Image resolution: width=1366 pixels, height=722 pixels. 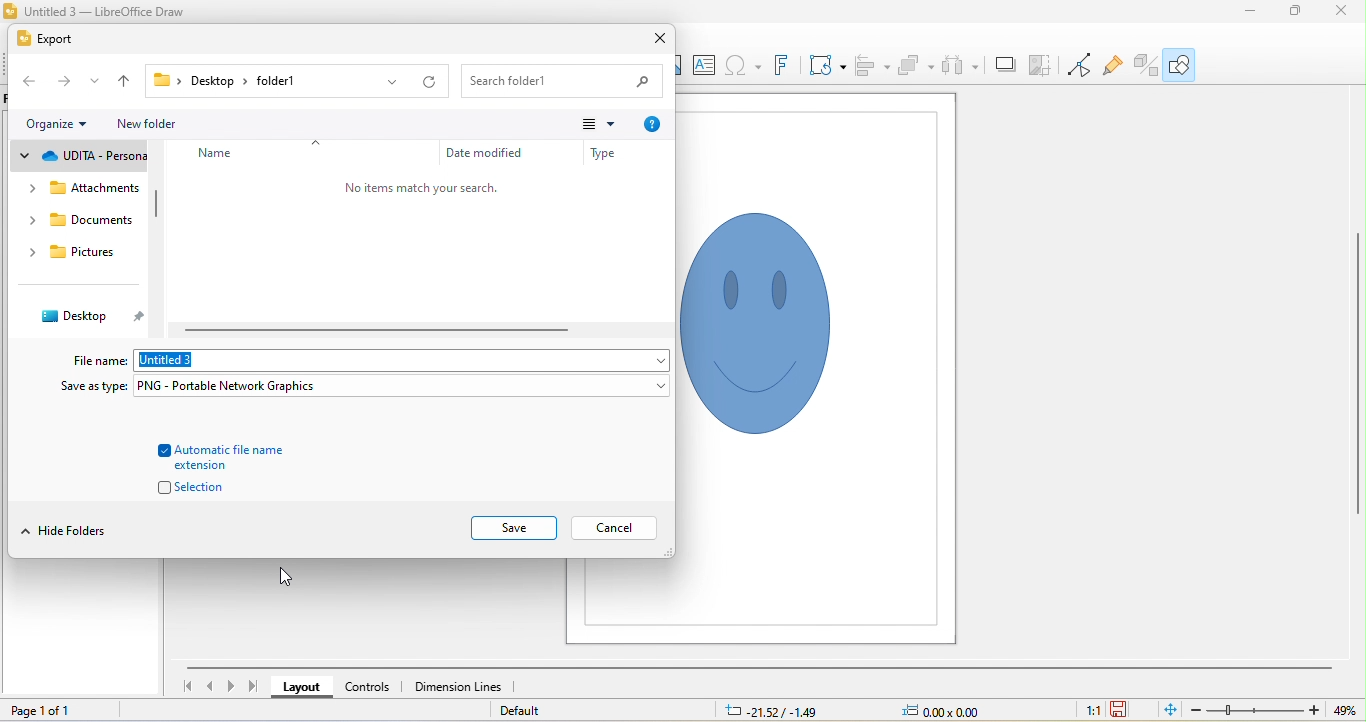 I want to click on last , so click(x=254, y=685).